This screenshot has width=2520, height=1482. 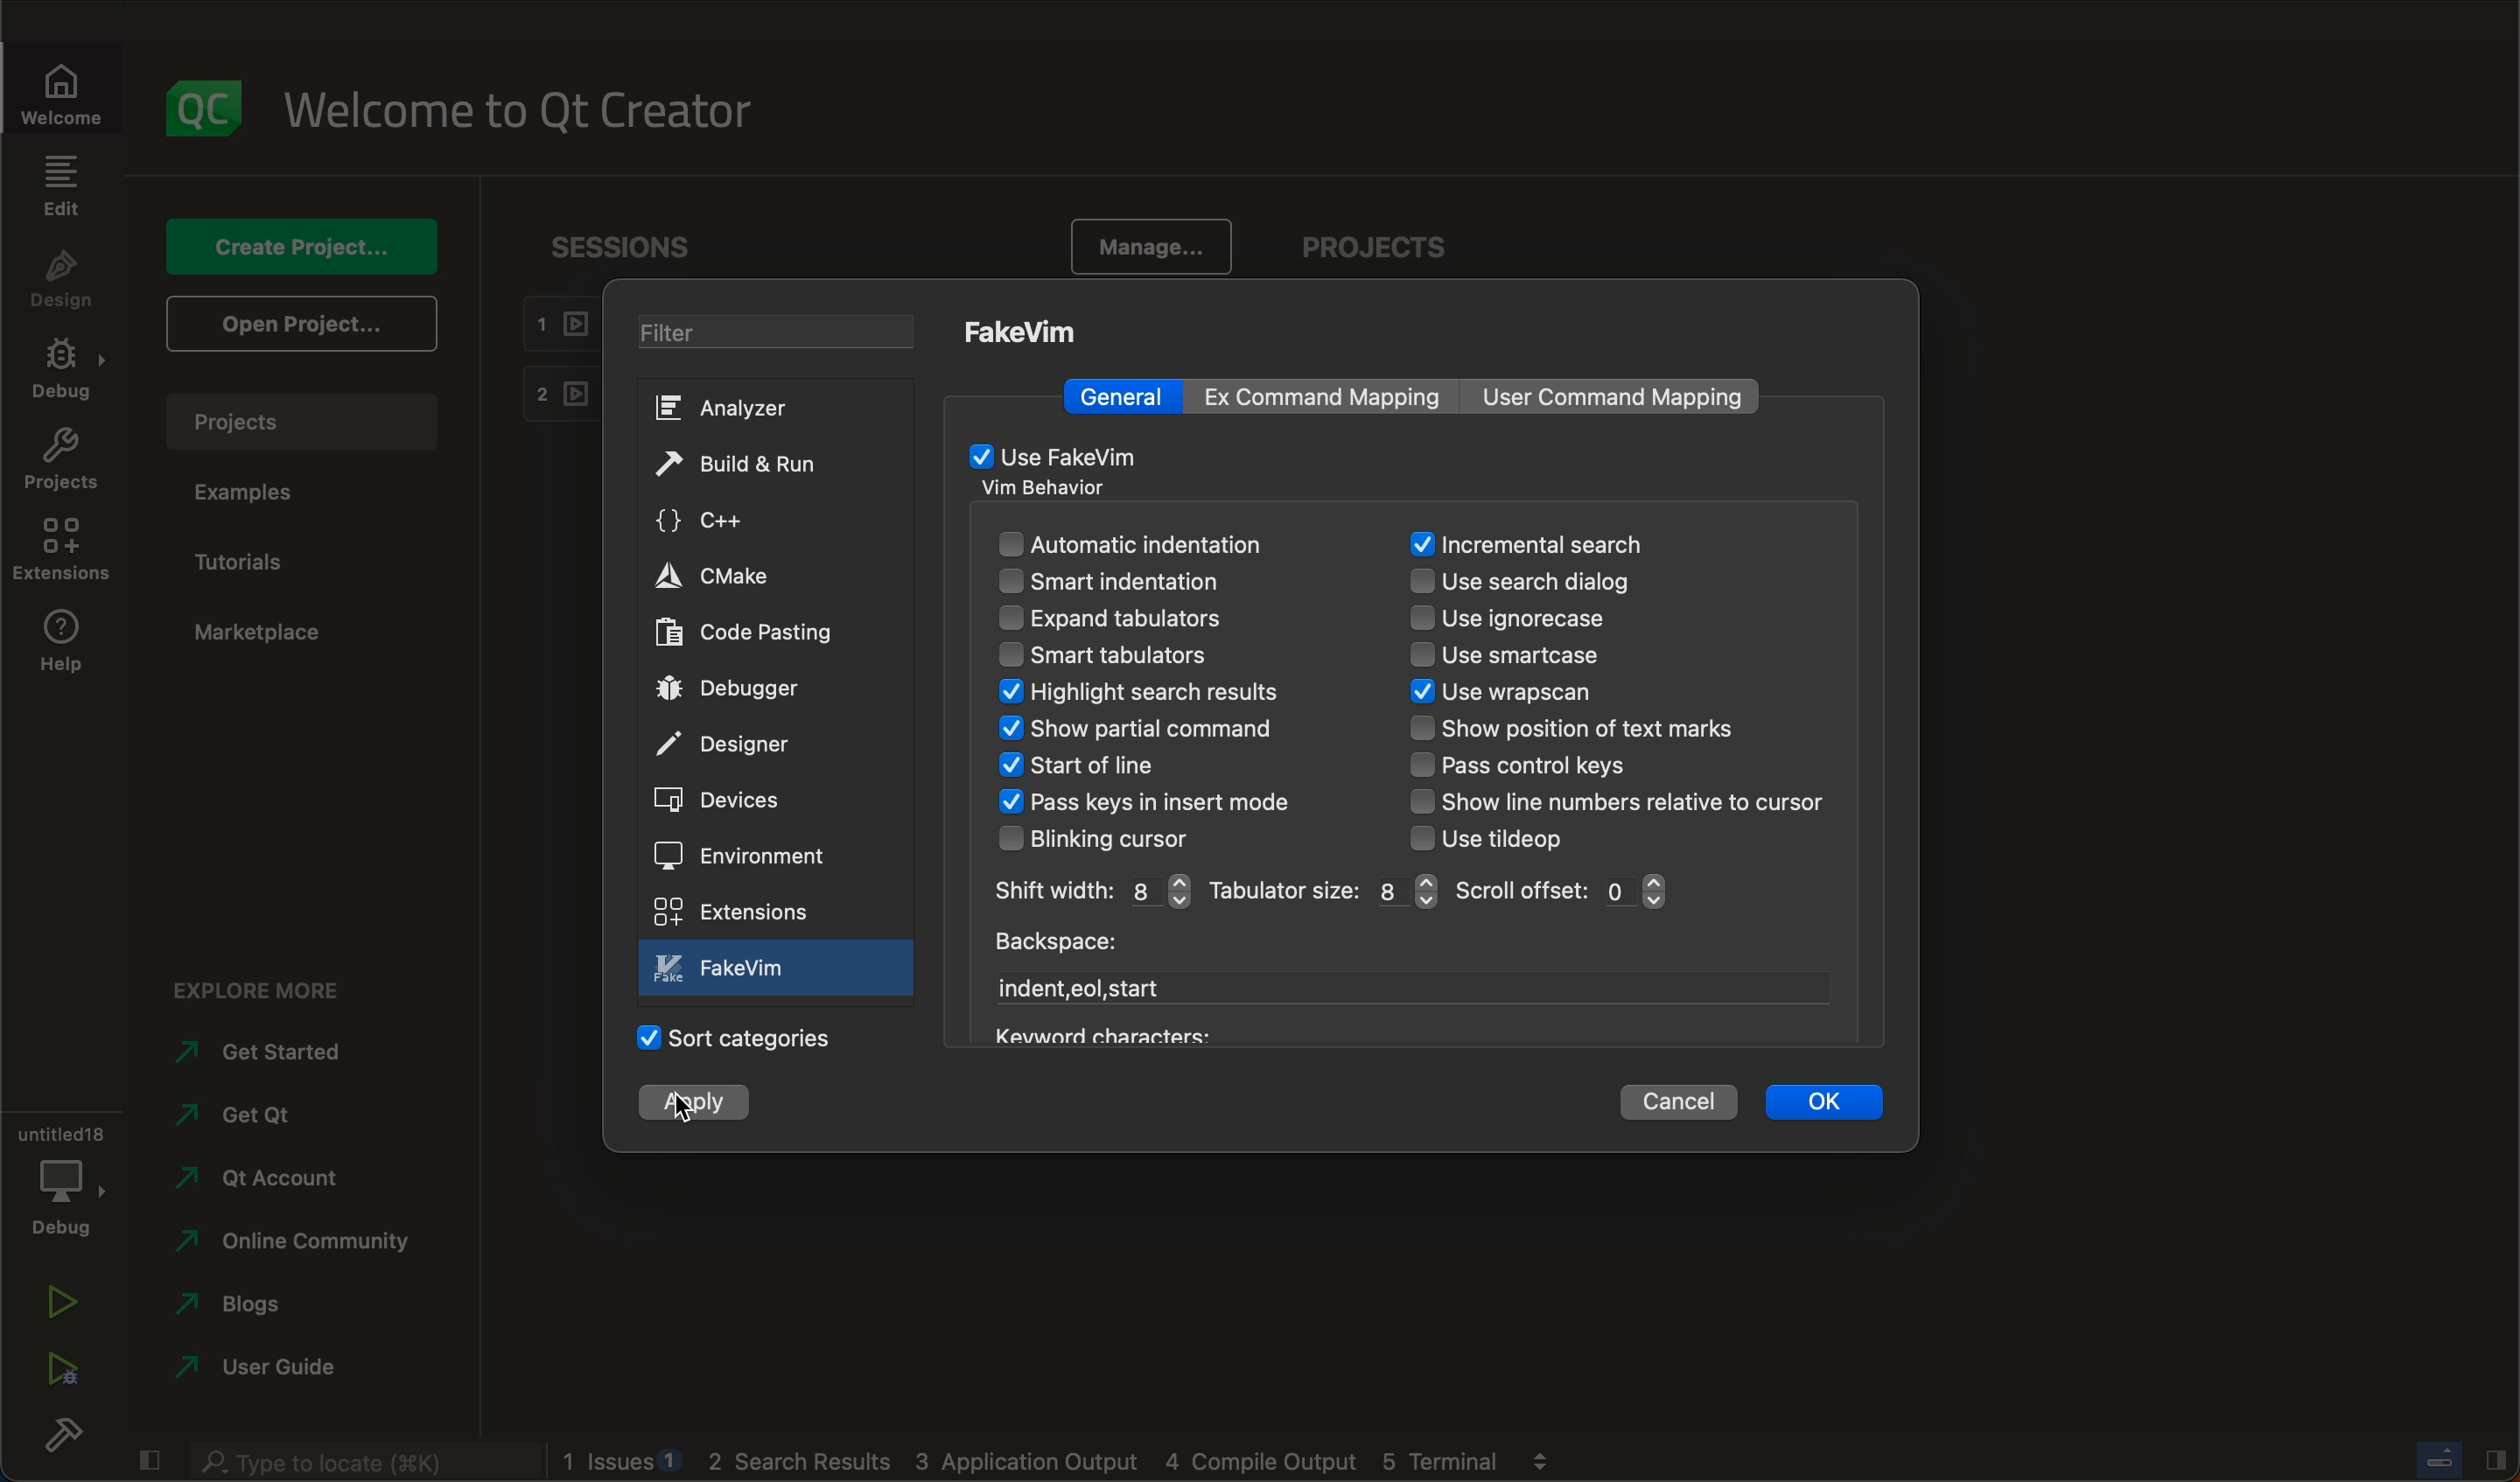 I want to click on smart, so click(x=1151, y=581).